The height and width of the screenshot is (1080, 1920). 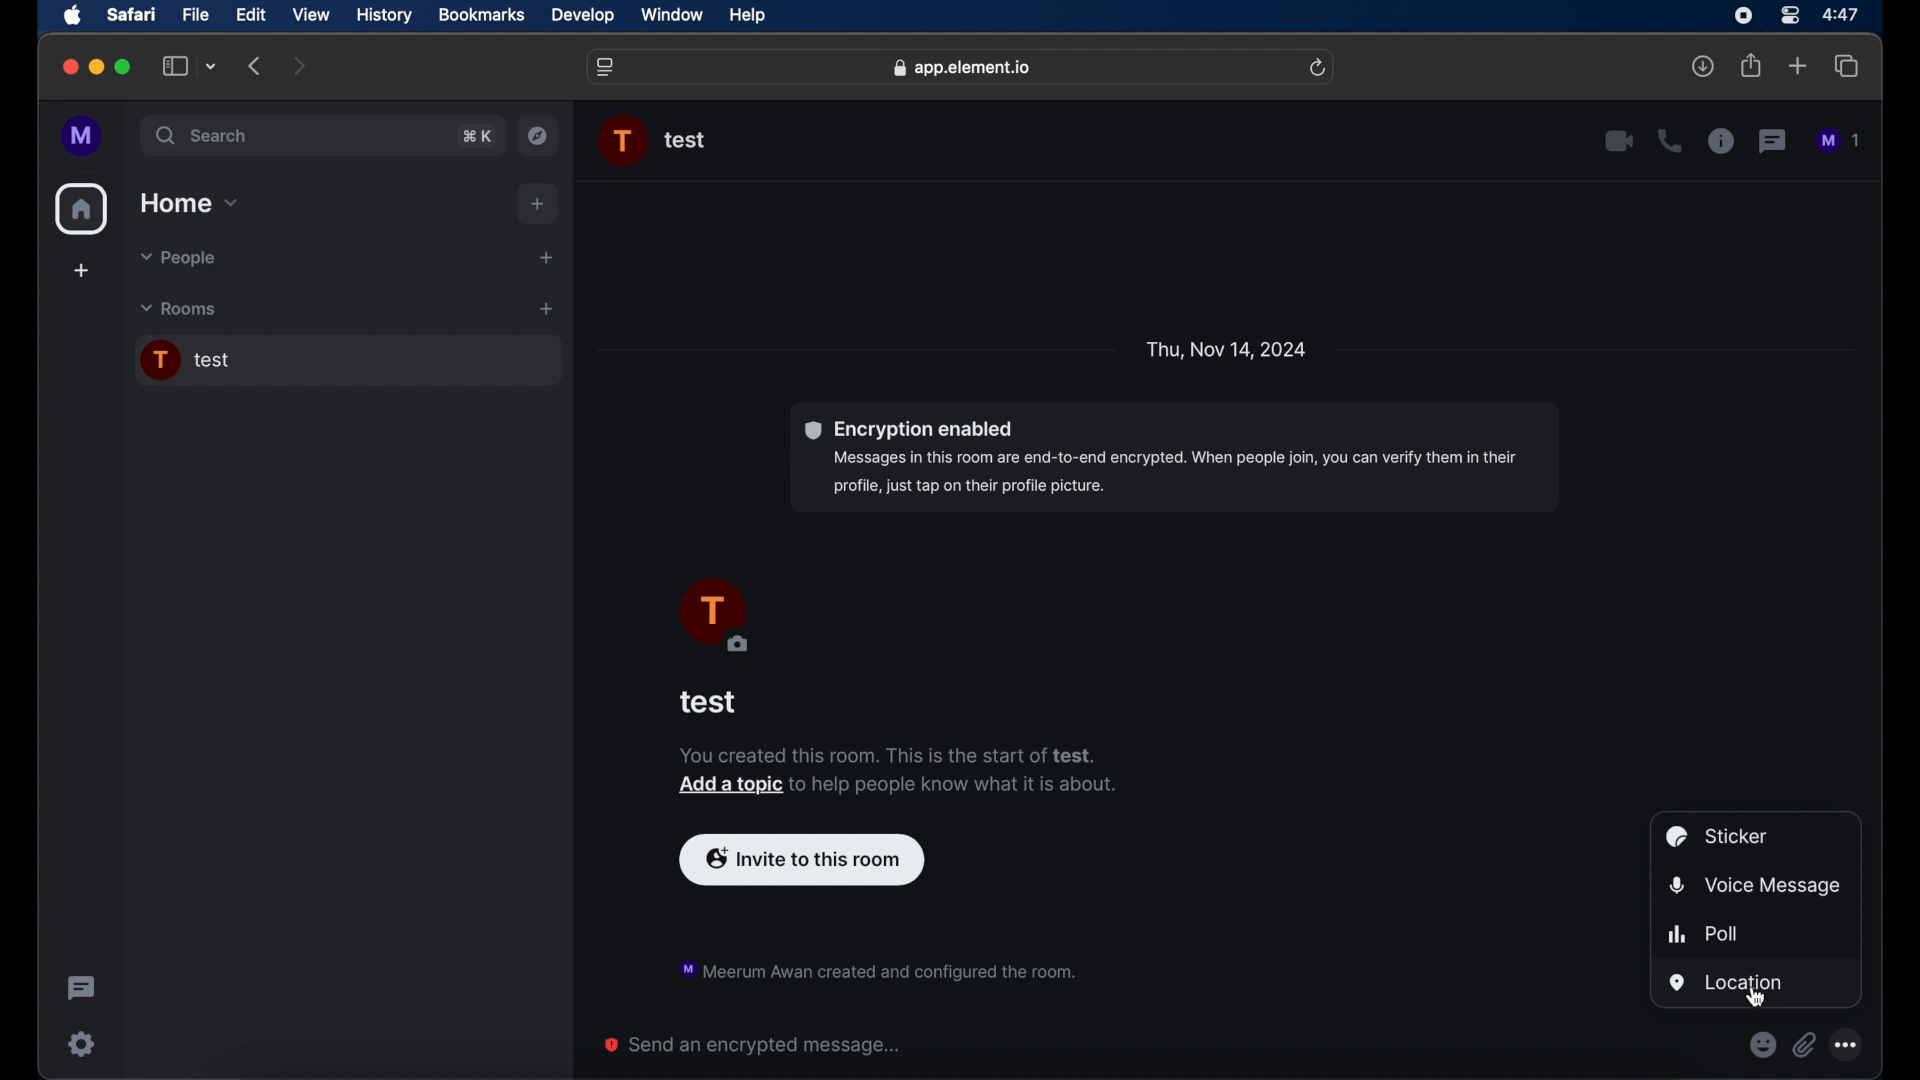 I want to click on add, so click(x=80, y=273).